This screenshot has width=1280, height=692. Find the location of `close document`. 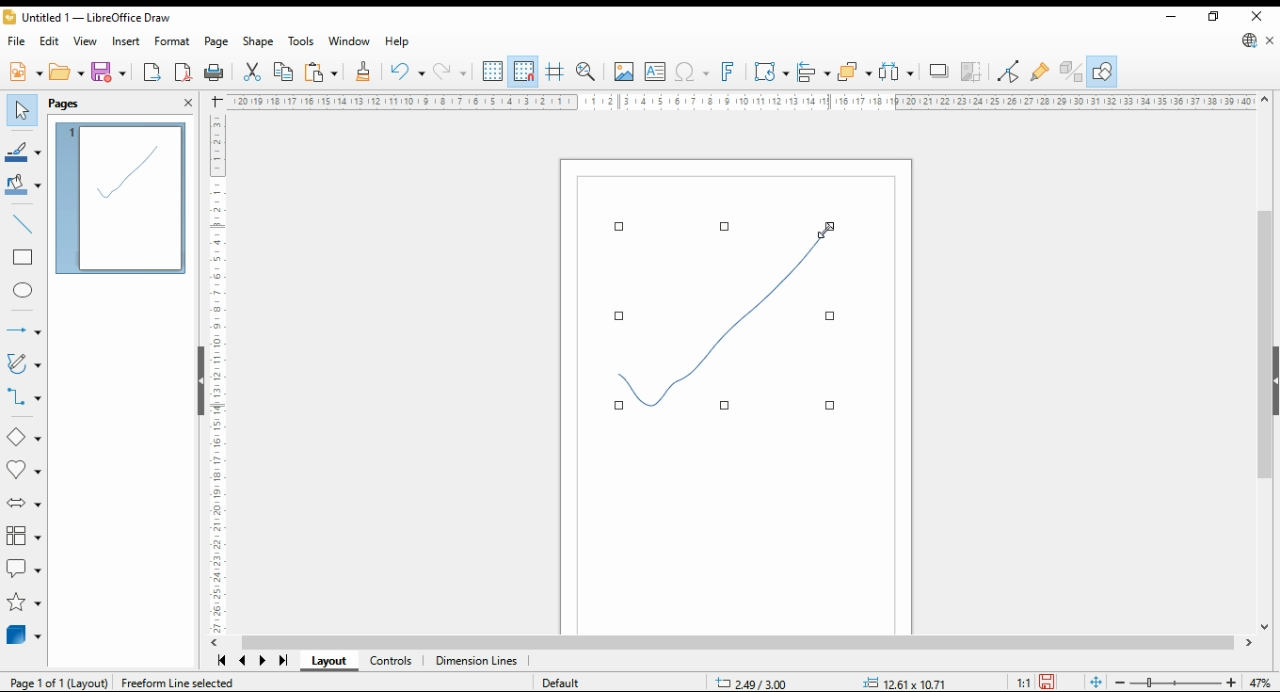

close document is located at coordinates (1272, 39).